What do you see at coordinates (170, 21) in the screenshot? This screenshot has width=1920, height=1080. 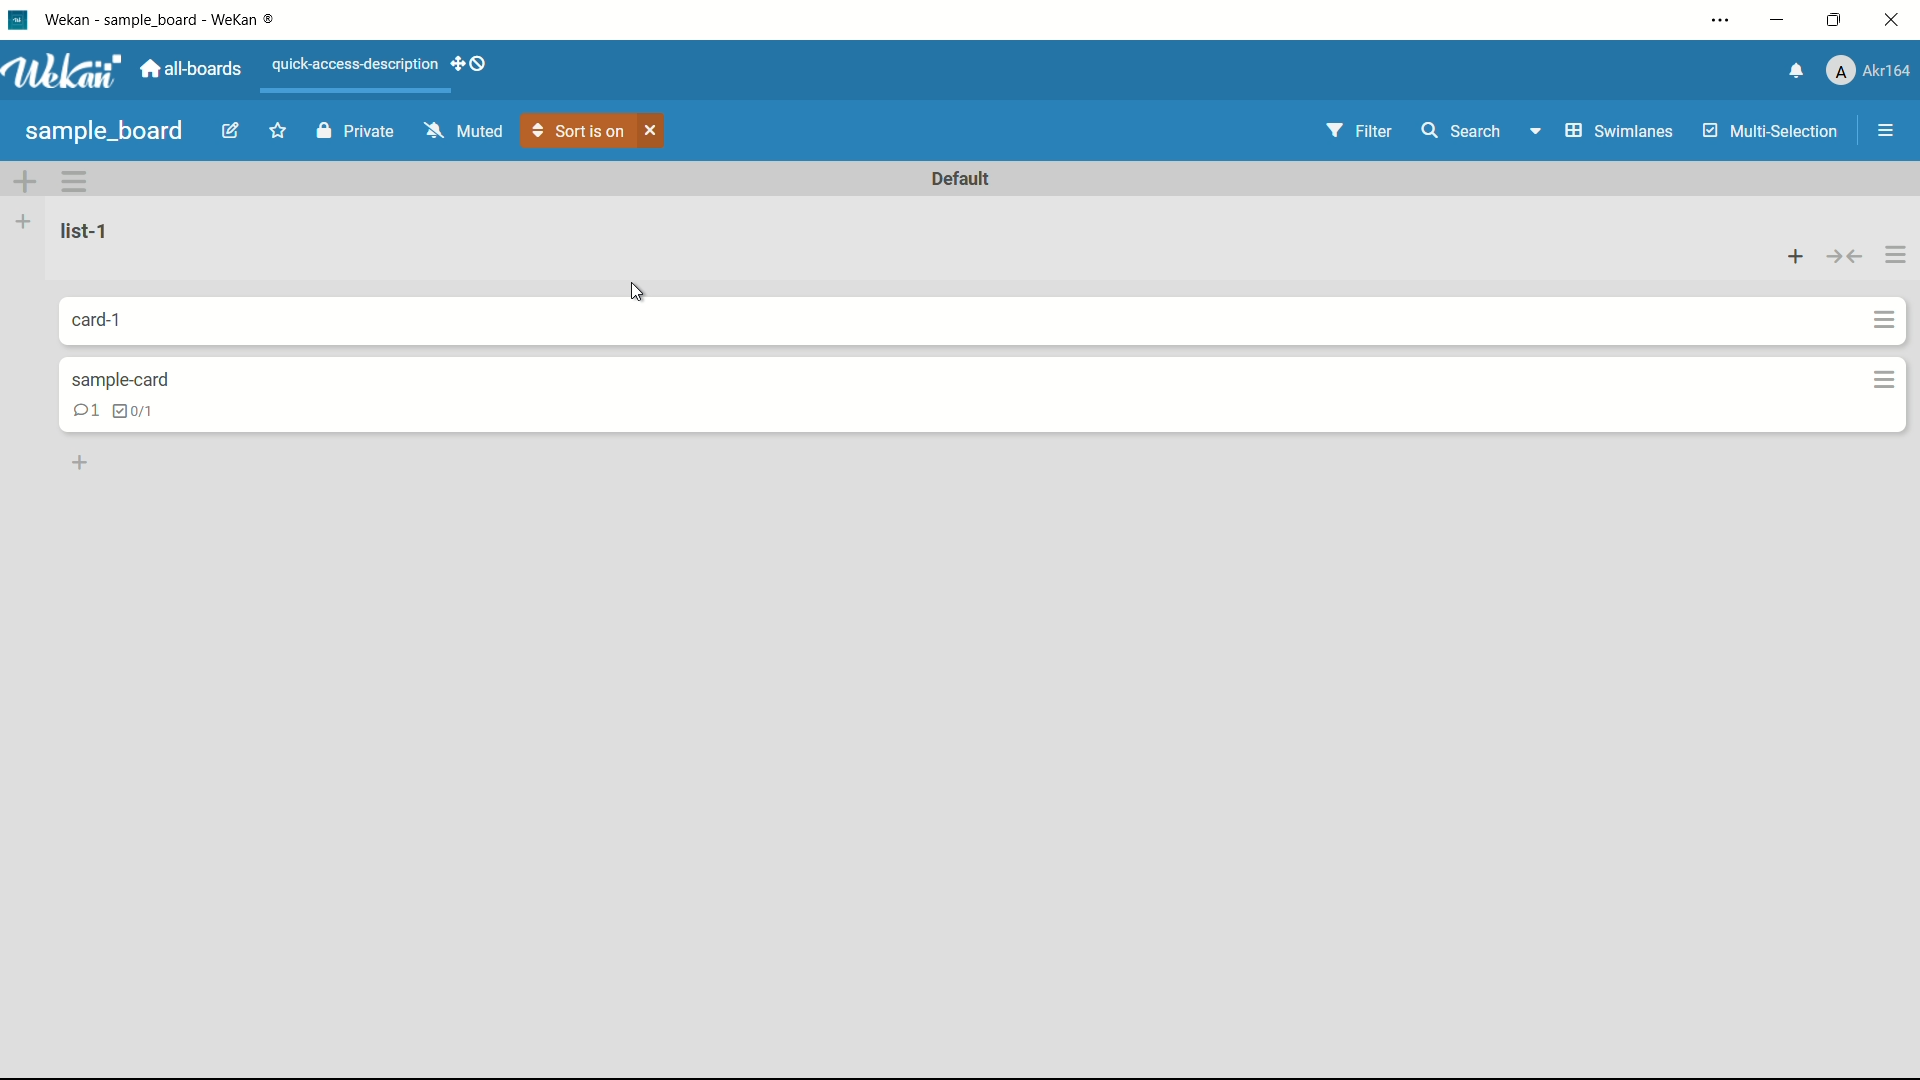 I see `wekan` at bounding box center [170, 21].